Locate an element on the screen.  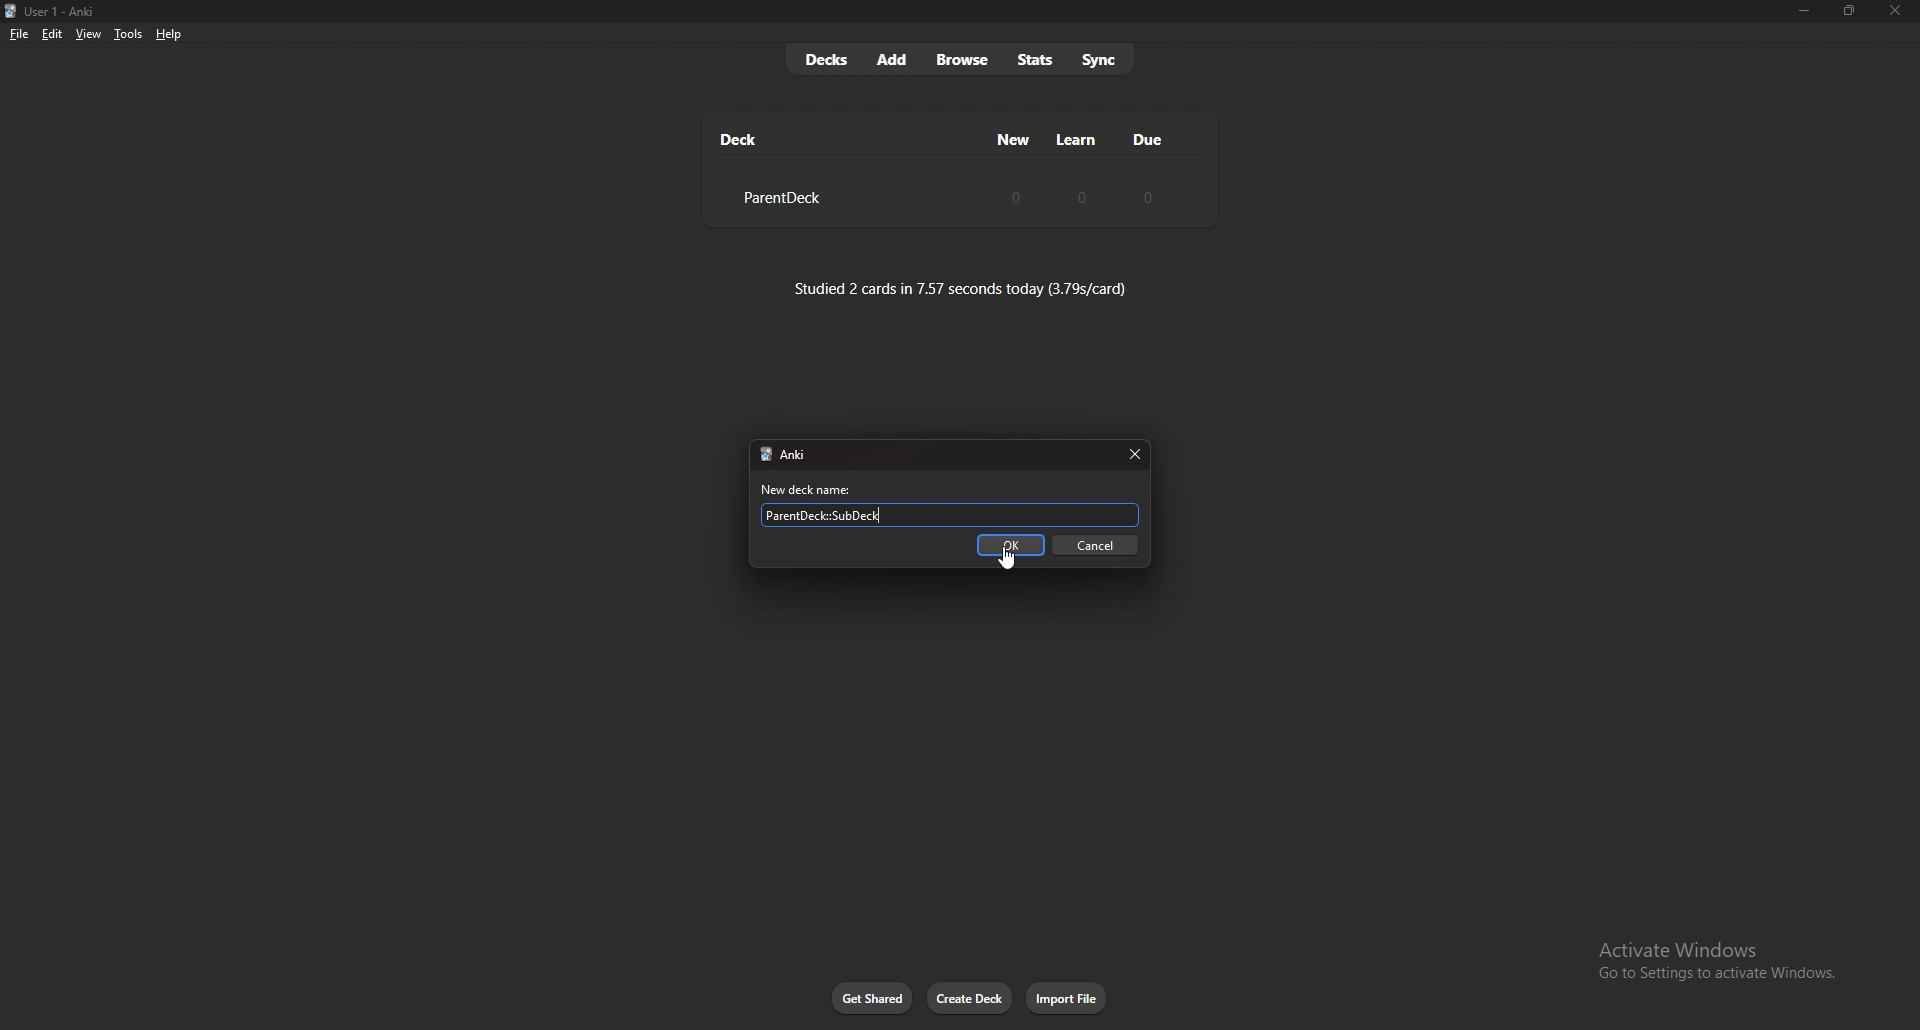
view is located at coordinates (88, 33).